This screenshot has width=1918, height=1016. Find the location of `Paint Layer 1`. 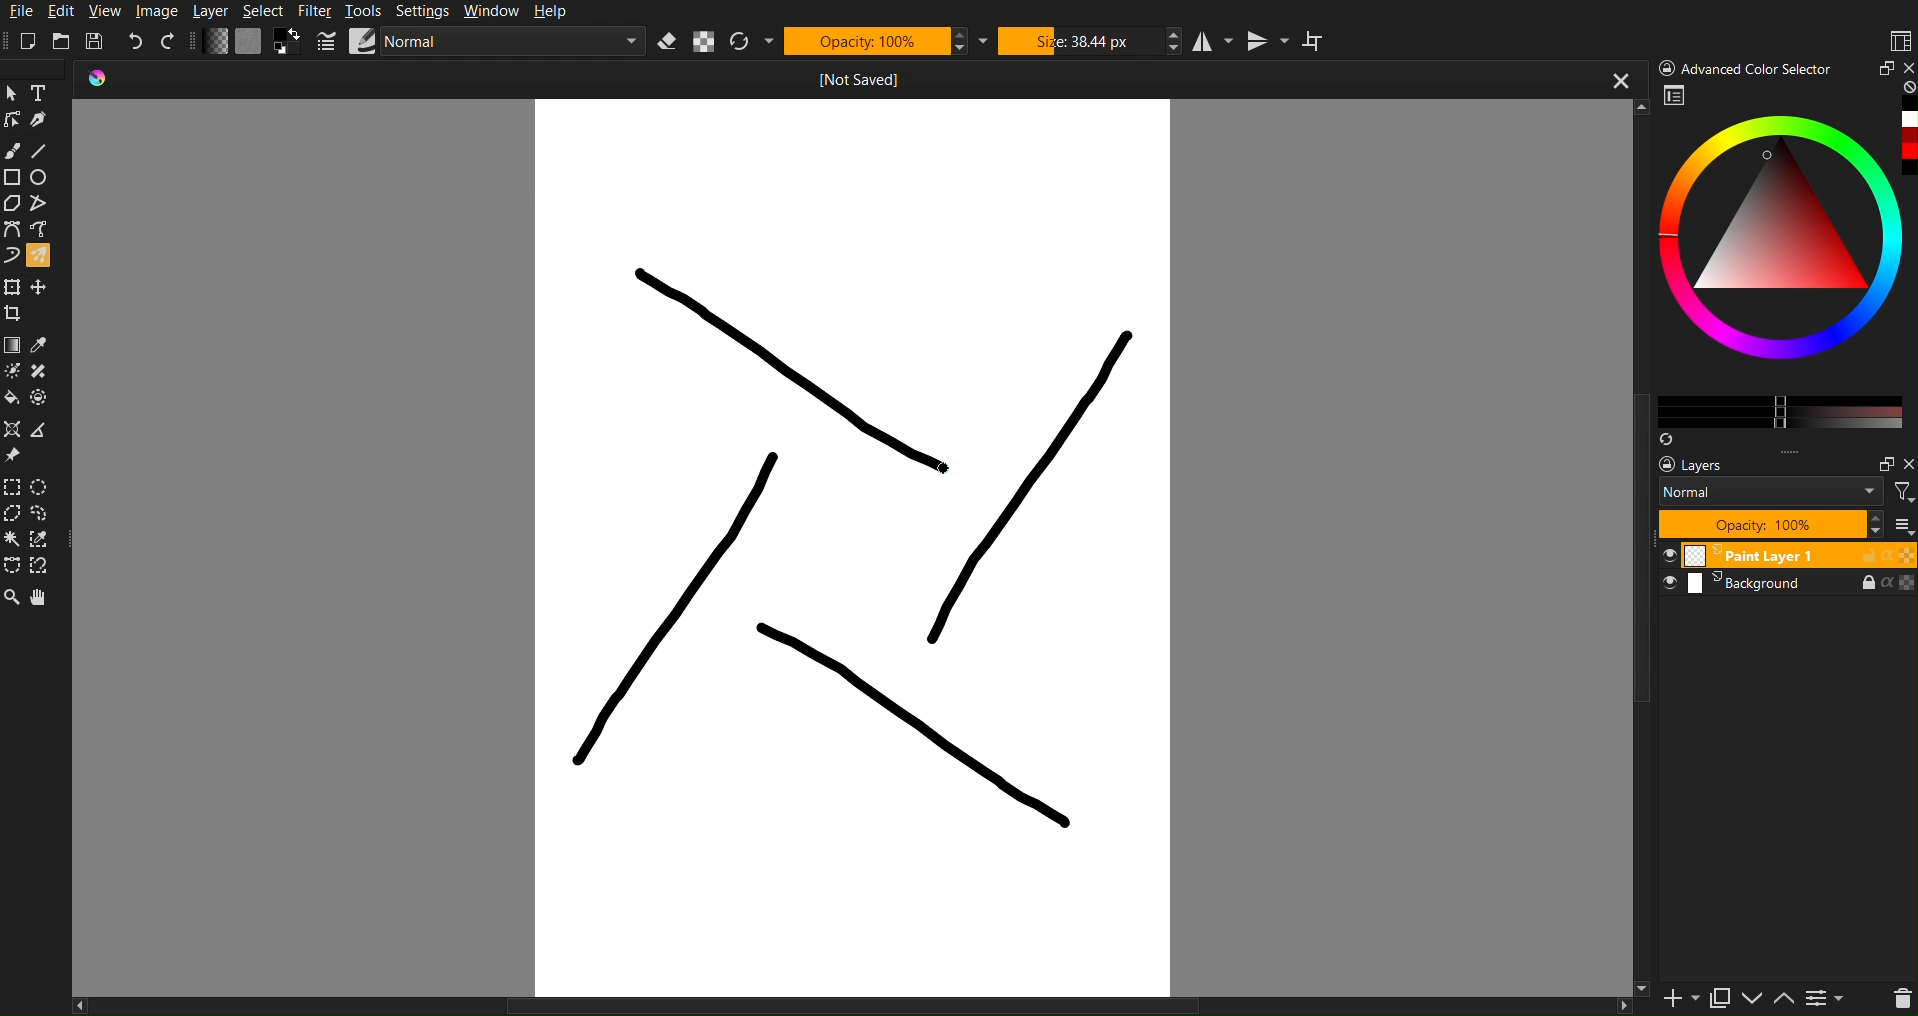

Paint Layer 1 is located at coordinates (1788, 554).